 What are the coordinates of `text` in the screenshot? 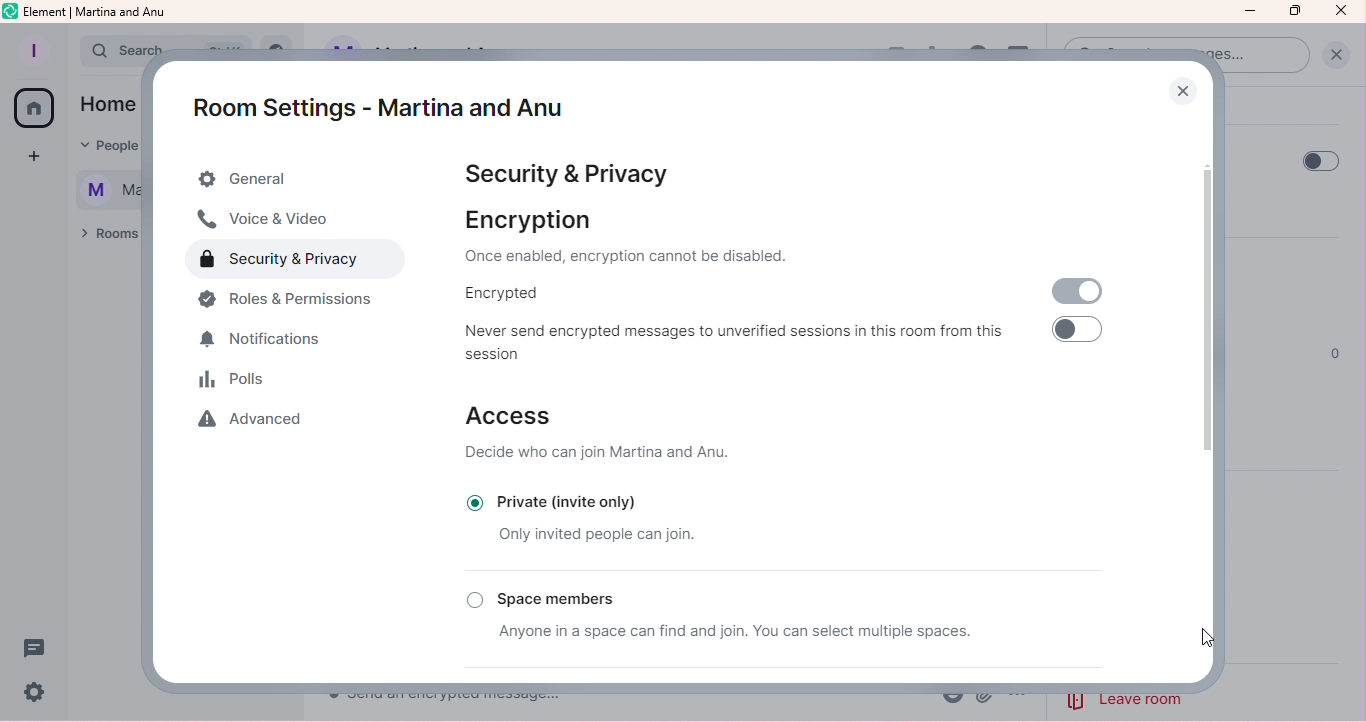 It's located at (107, 169).